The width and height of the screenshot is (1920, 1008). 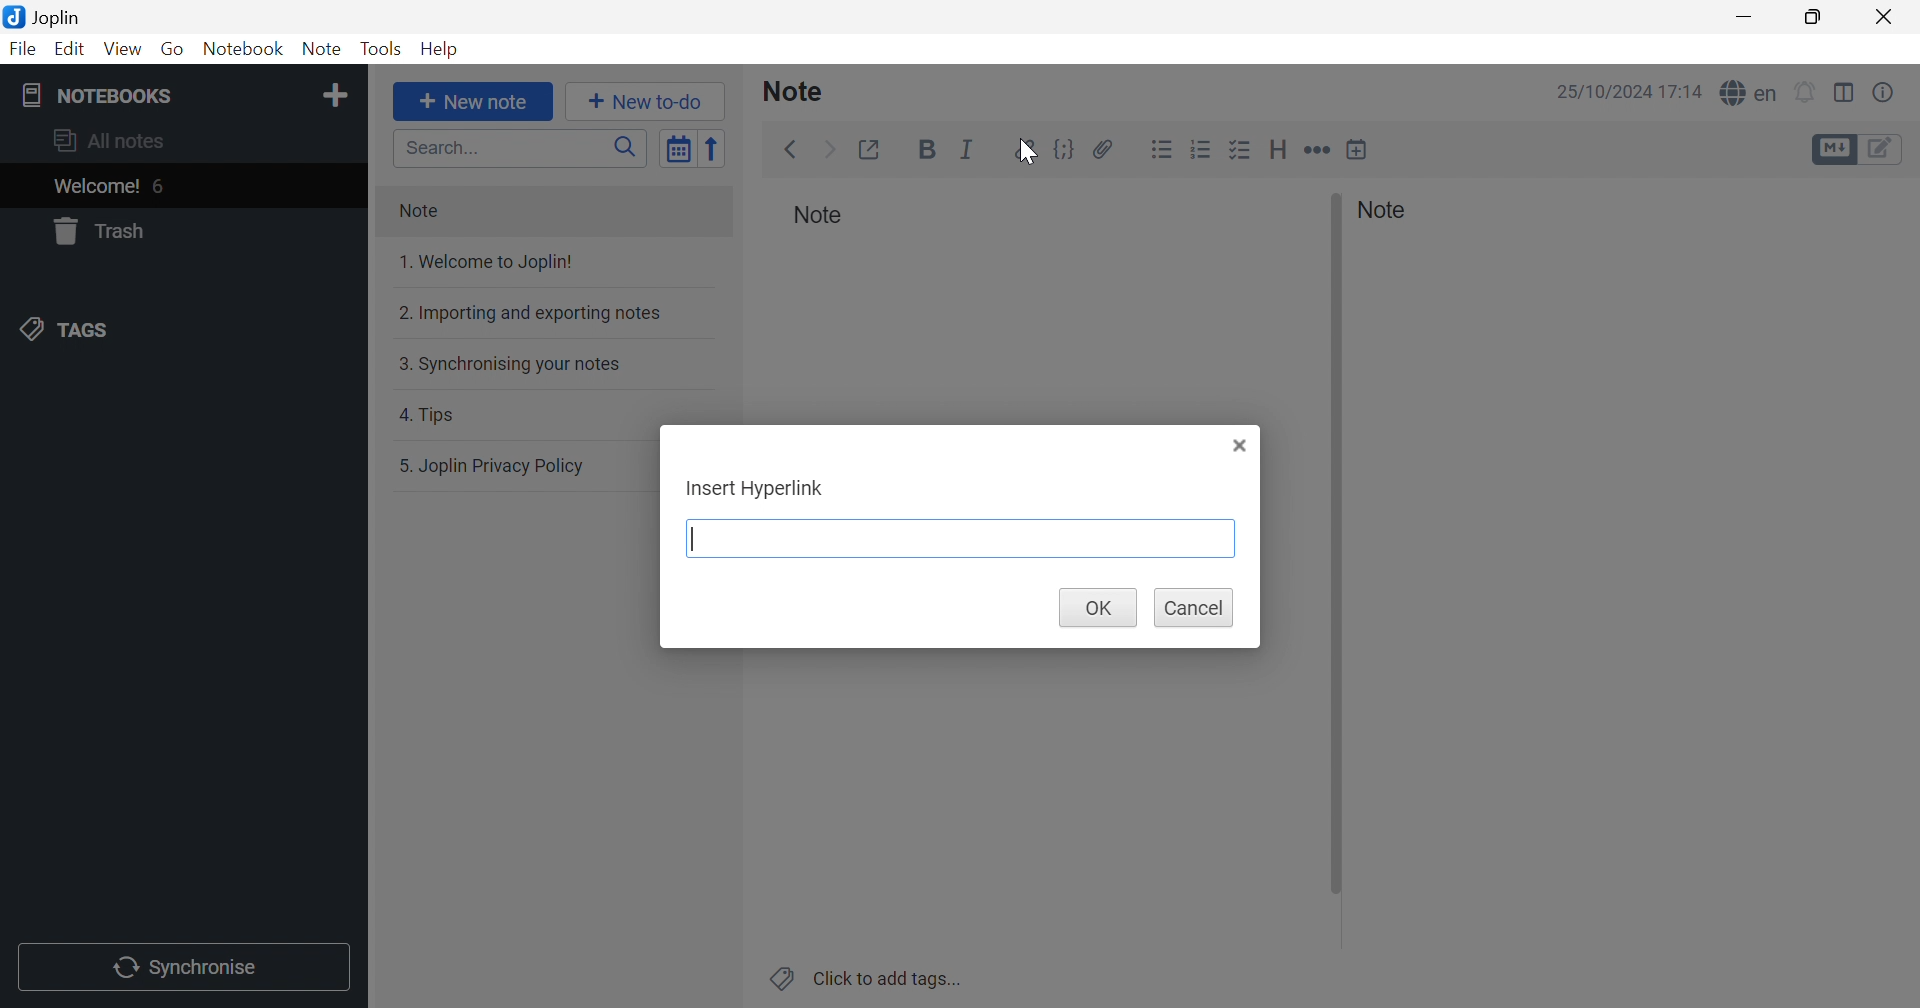 I want to click on Go, so click(x=175, y=50).